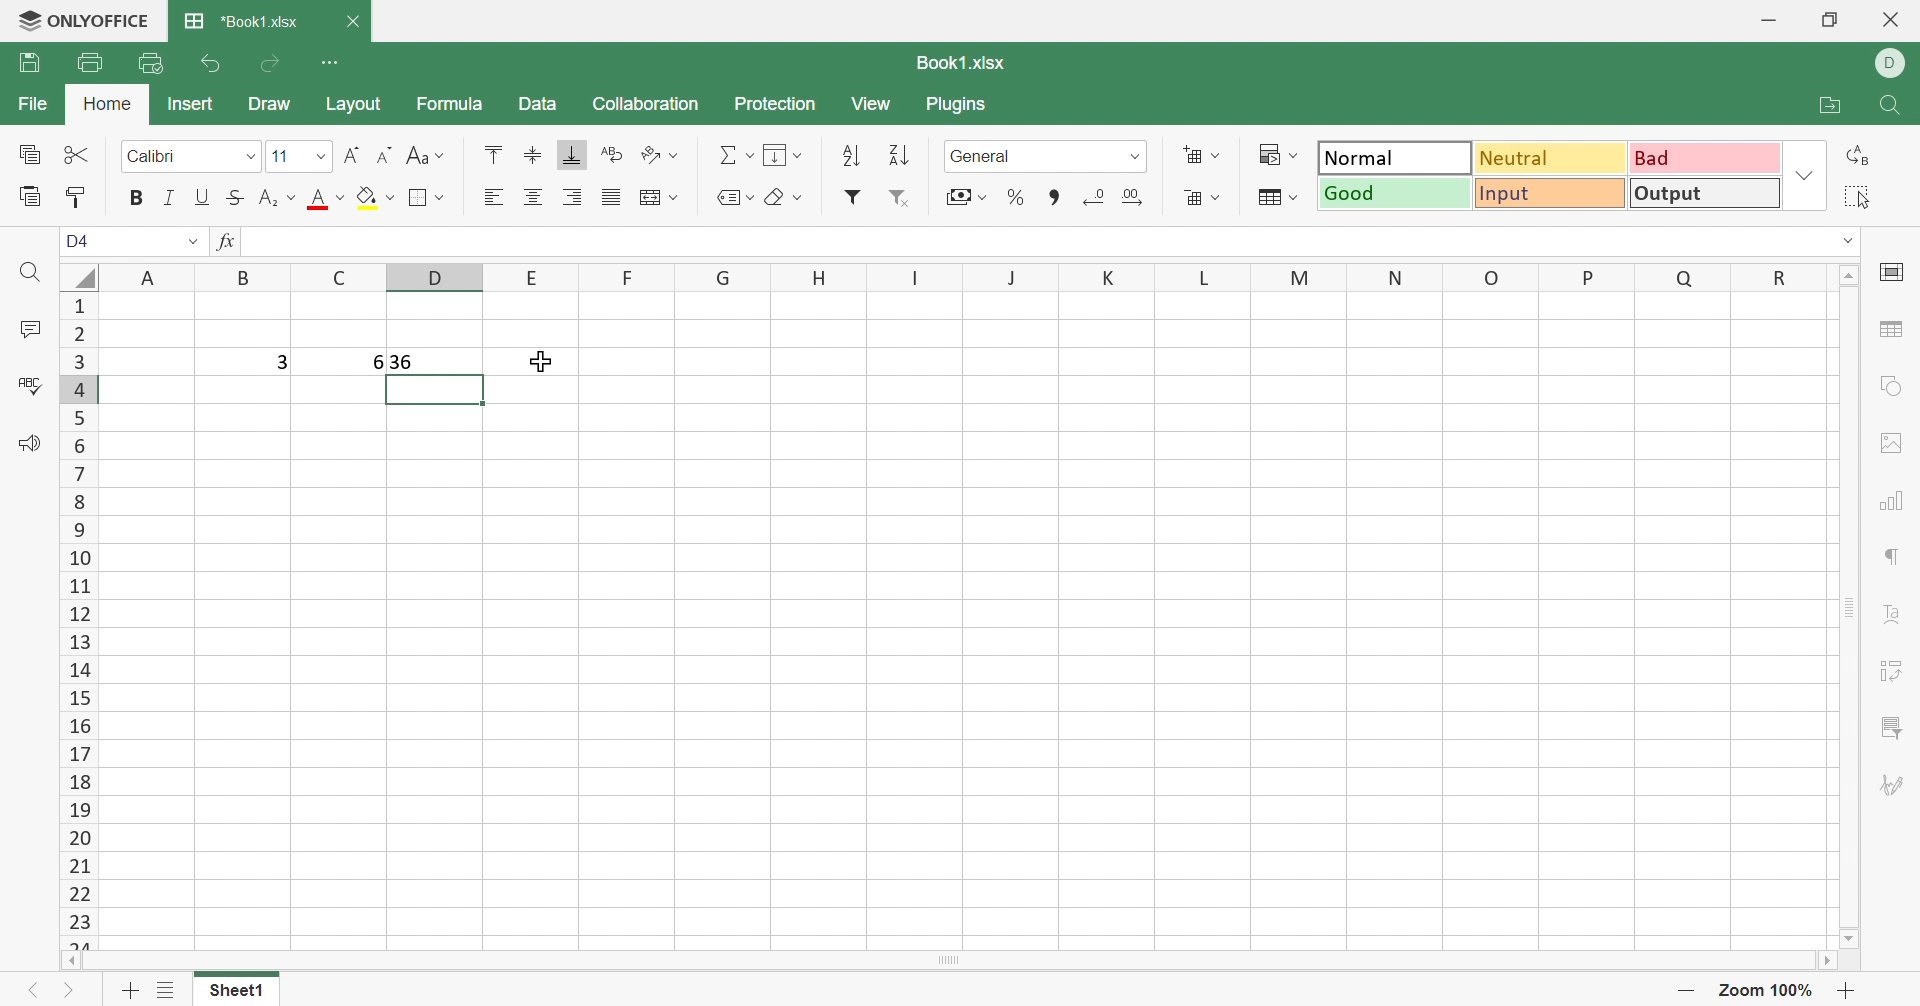 This screenshot has width=1920, height=1006. What do you see at coordinates (34, 991) in the screenshot?
I see `Previous` at bounding box center [34, 991].